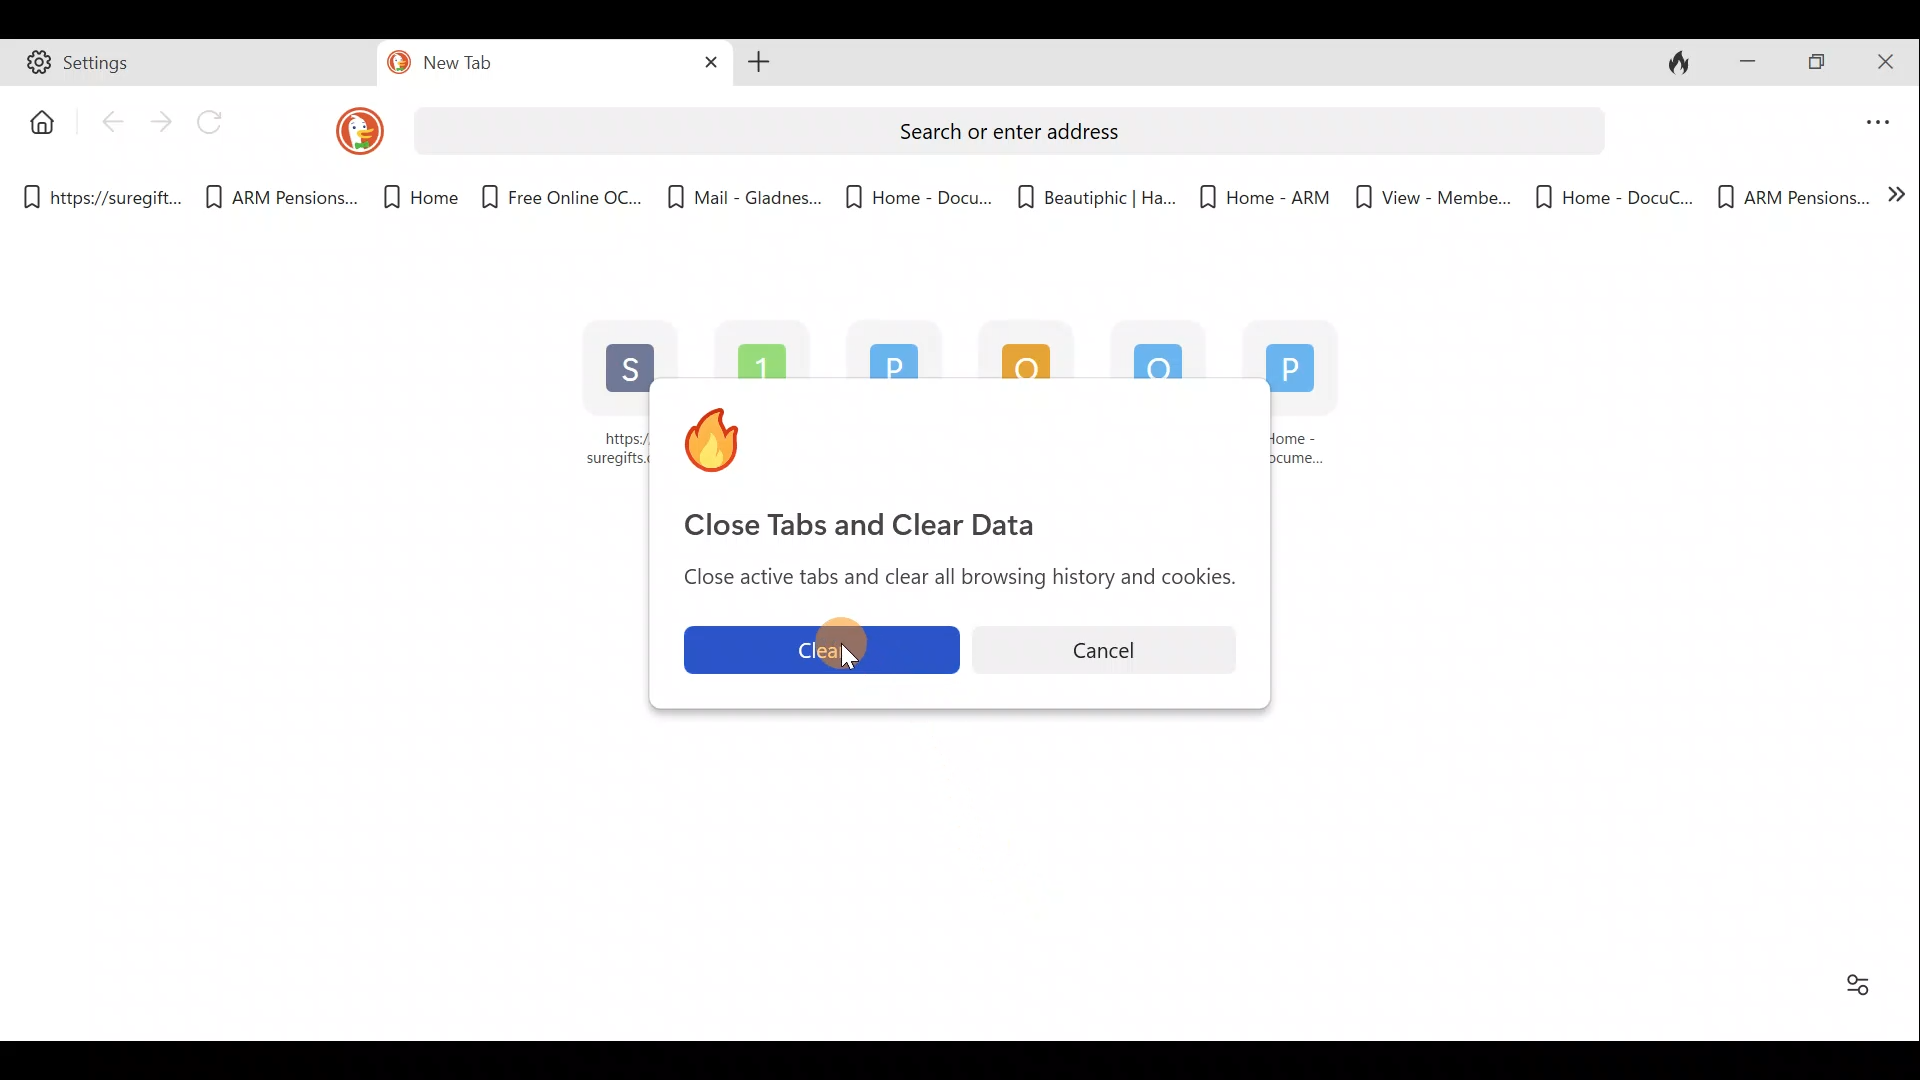 Image resolution: width=1920 pixels, height=1080 pixels. What do you see at coordinates (1820, 63) in the screenshot?
I see `Restore down` at bounding box center [1820, 63].